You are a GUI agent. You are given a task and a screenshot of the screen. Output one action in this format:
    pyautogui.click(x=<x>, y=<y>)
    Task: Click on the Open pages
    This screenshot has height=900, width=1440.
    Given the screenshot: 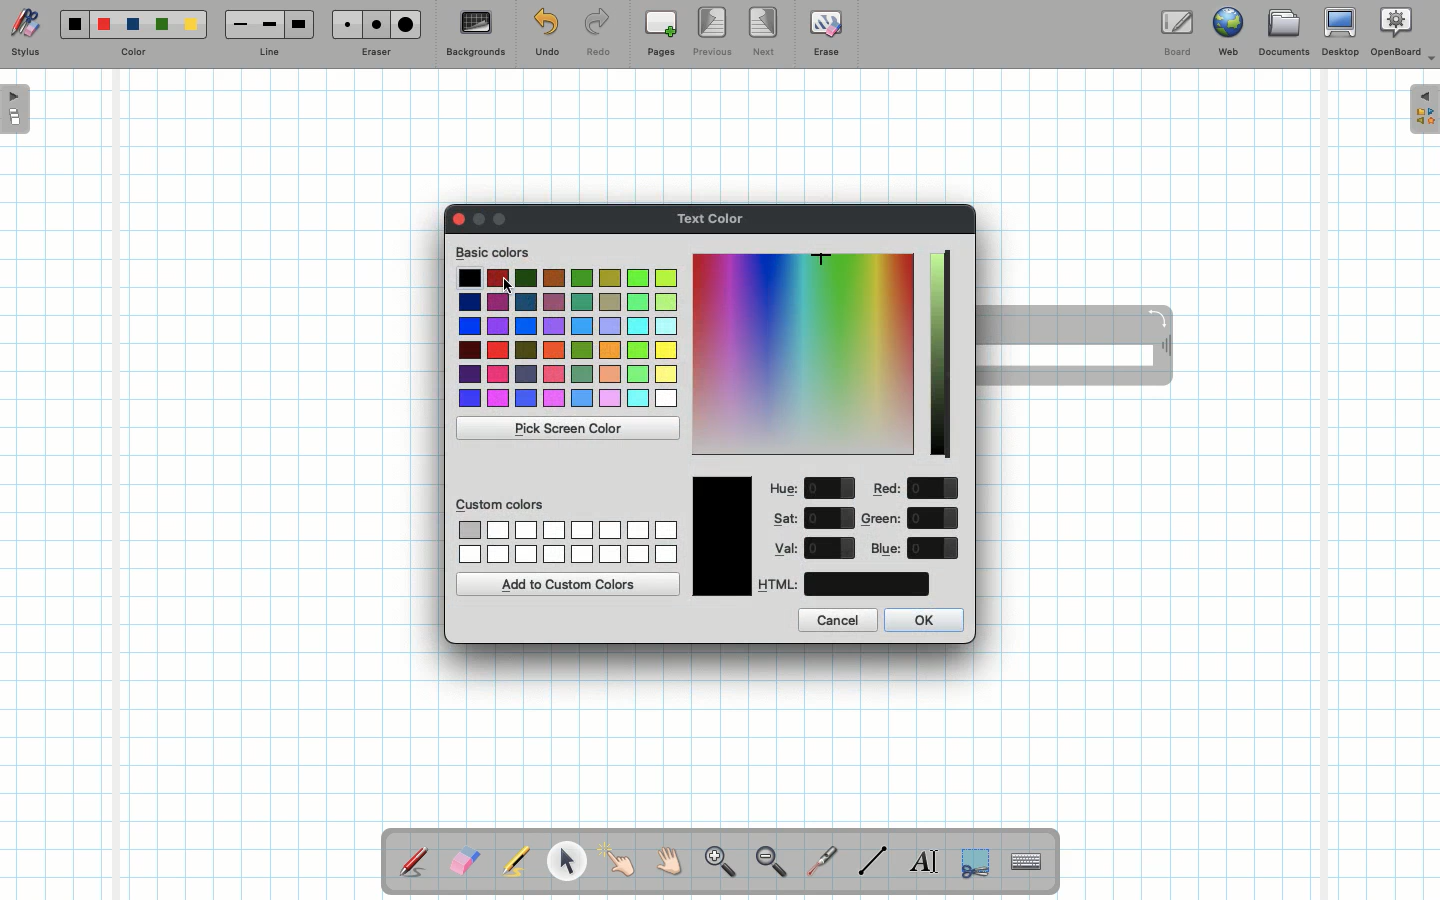 What is the action you would take?
    pyautogui.click(x=17, y=108)
    